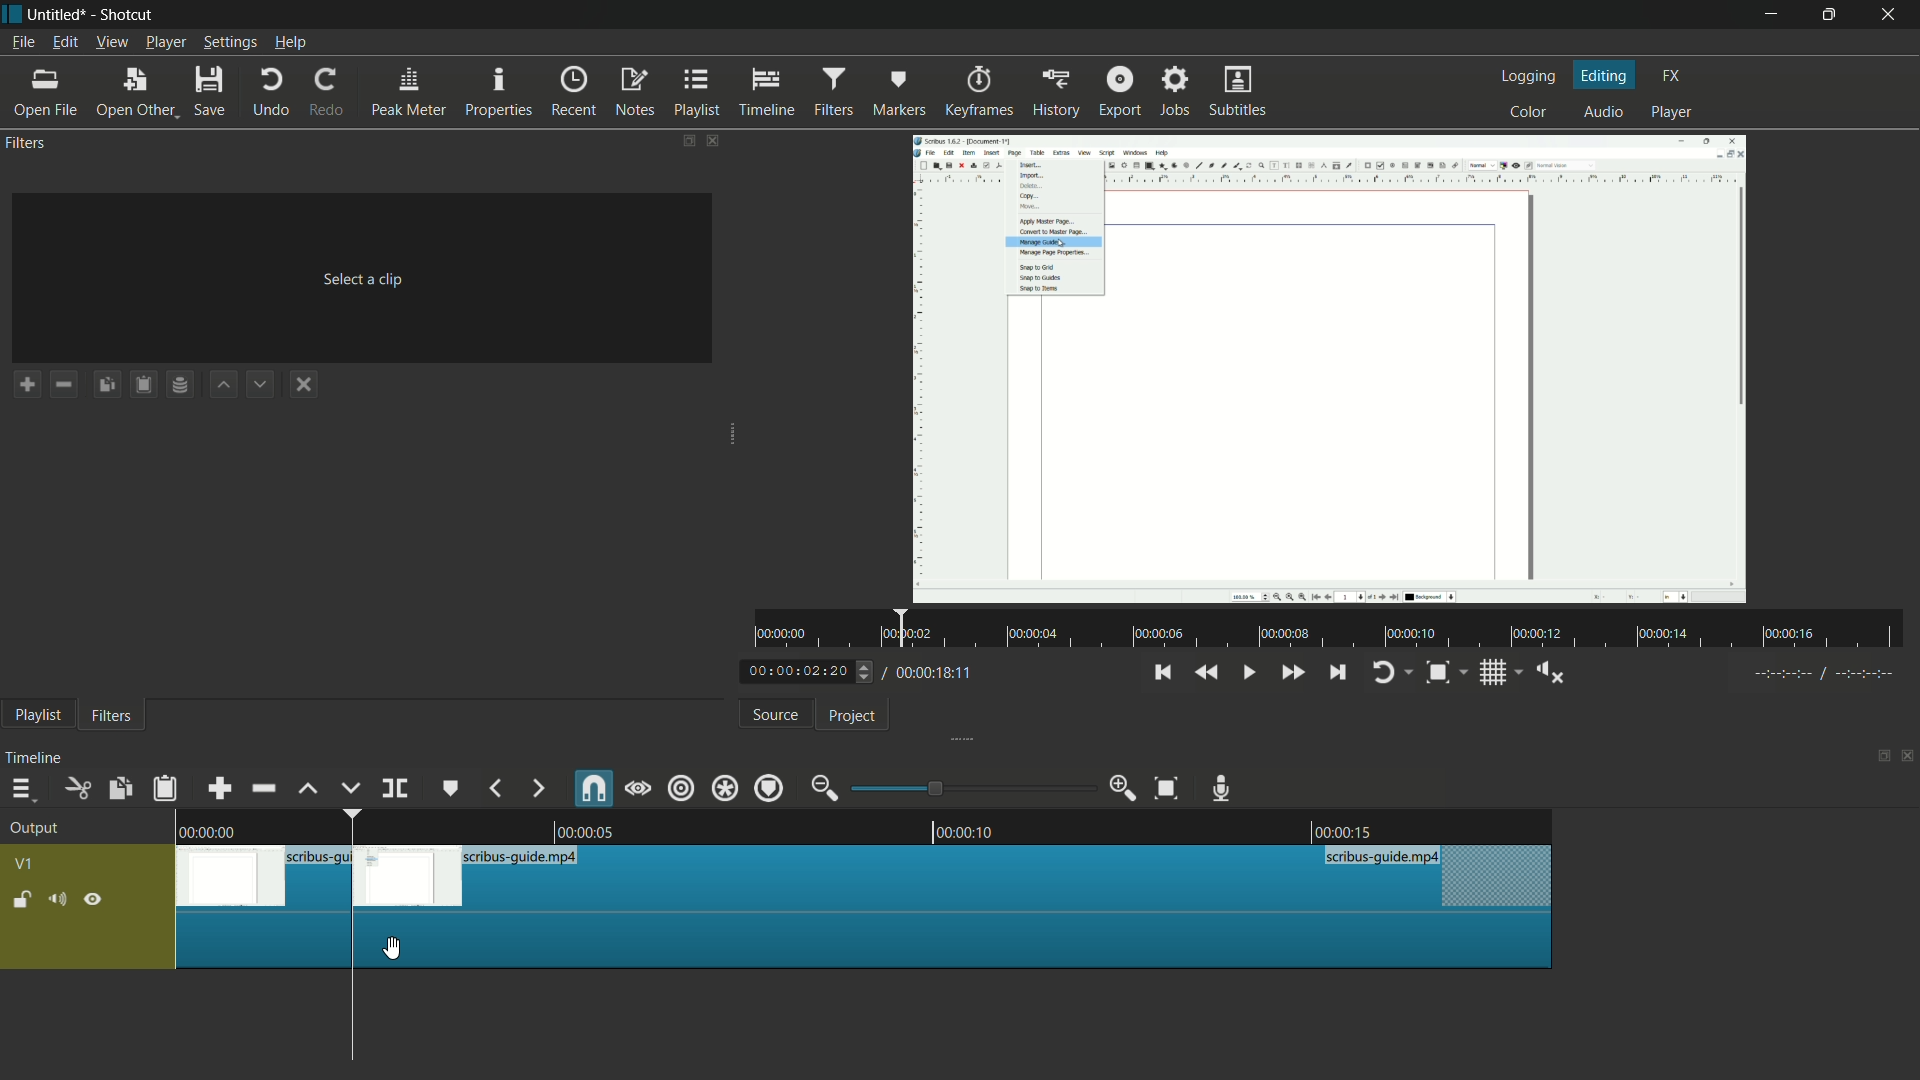  What do you see at coordinates (291, 43) in the screenshot?
I see `help menu` at bounding box center [291, 43].